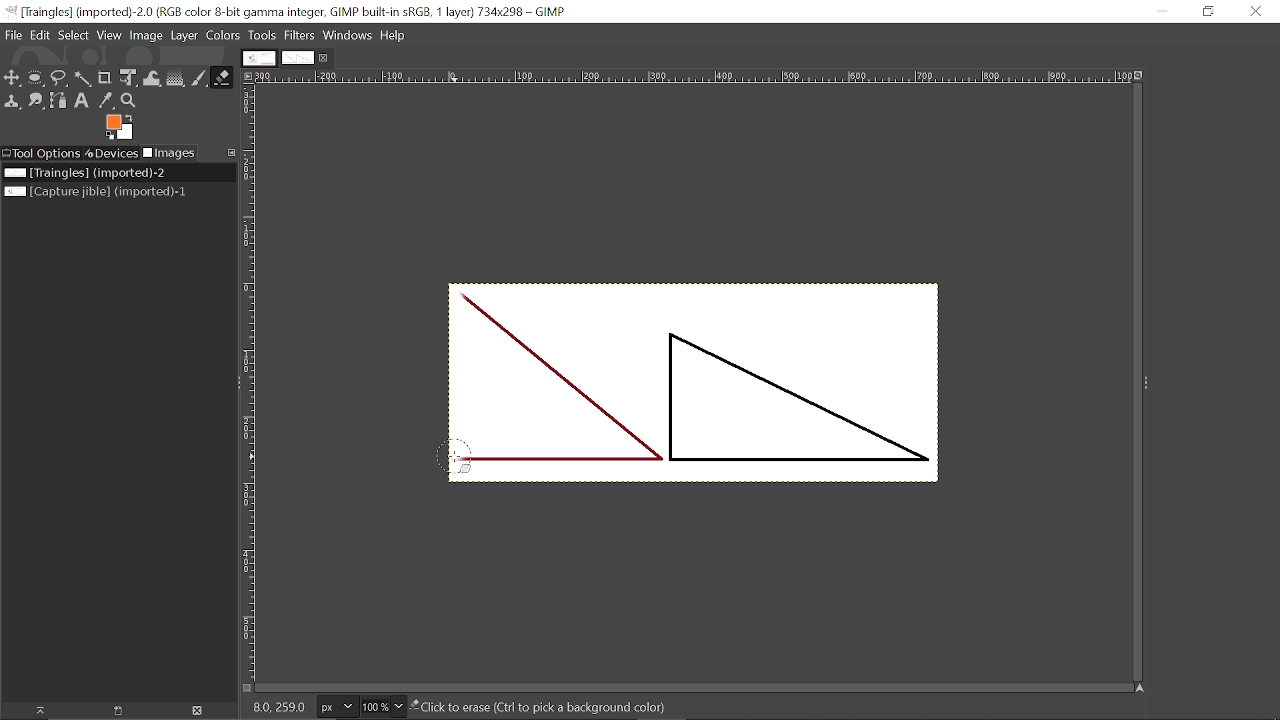  I want to click on Ellipse select tool, so click(35, 78).